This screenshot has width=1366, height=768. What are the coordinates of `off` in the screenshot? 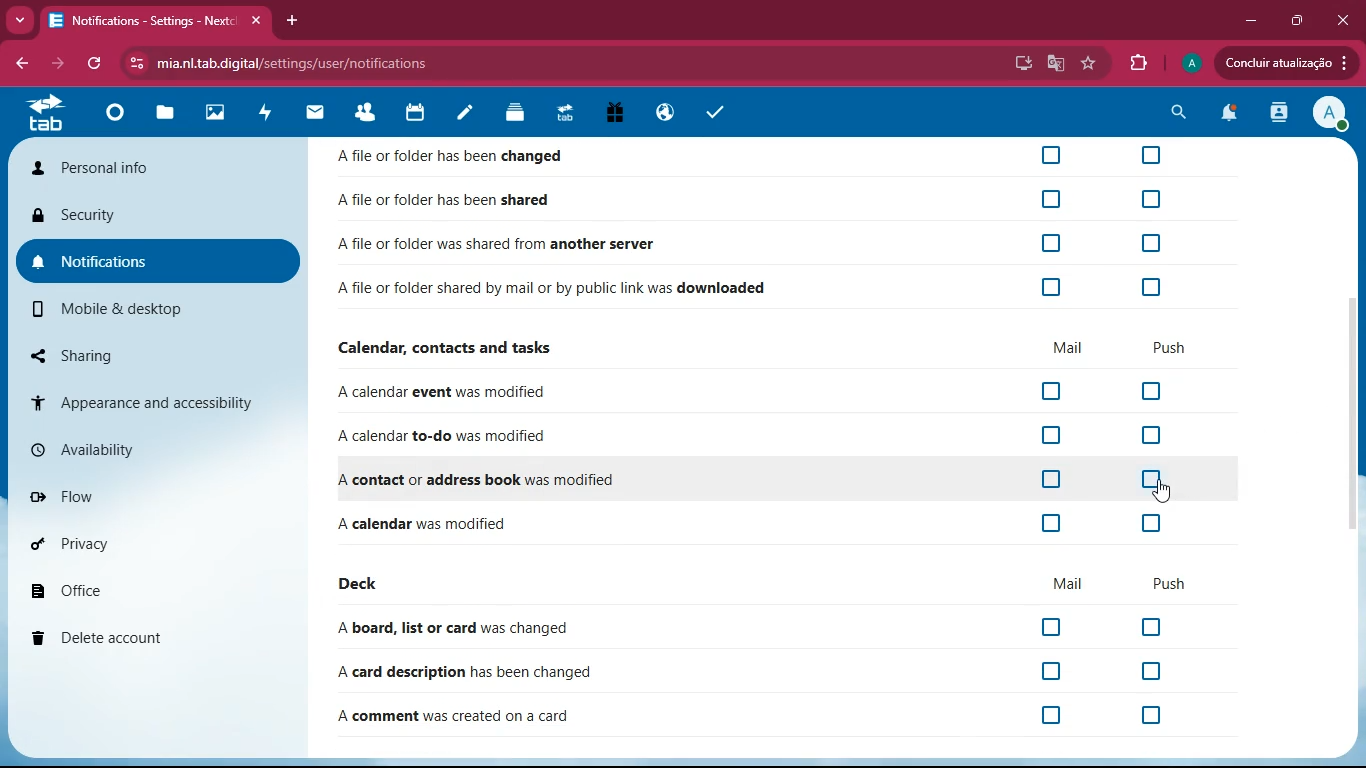 It's located at (1154, 244).